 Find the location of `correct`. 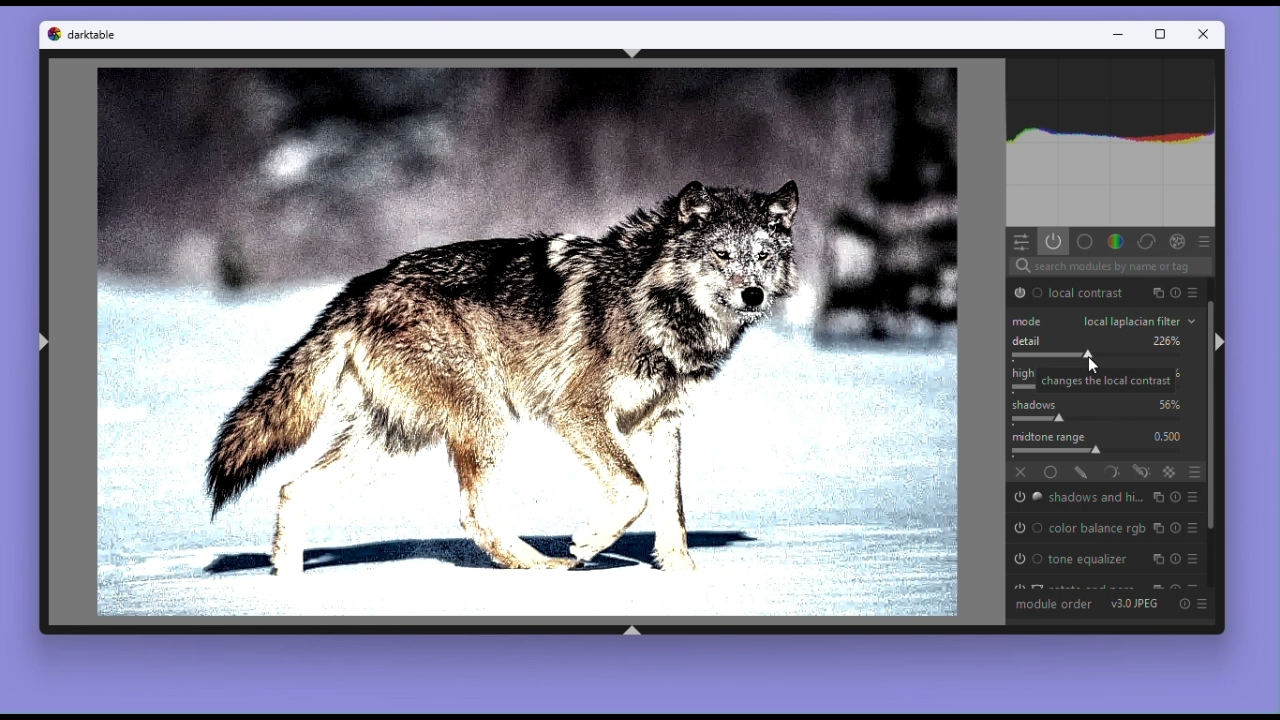

correct is located at coordinates (1148, 242).